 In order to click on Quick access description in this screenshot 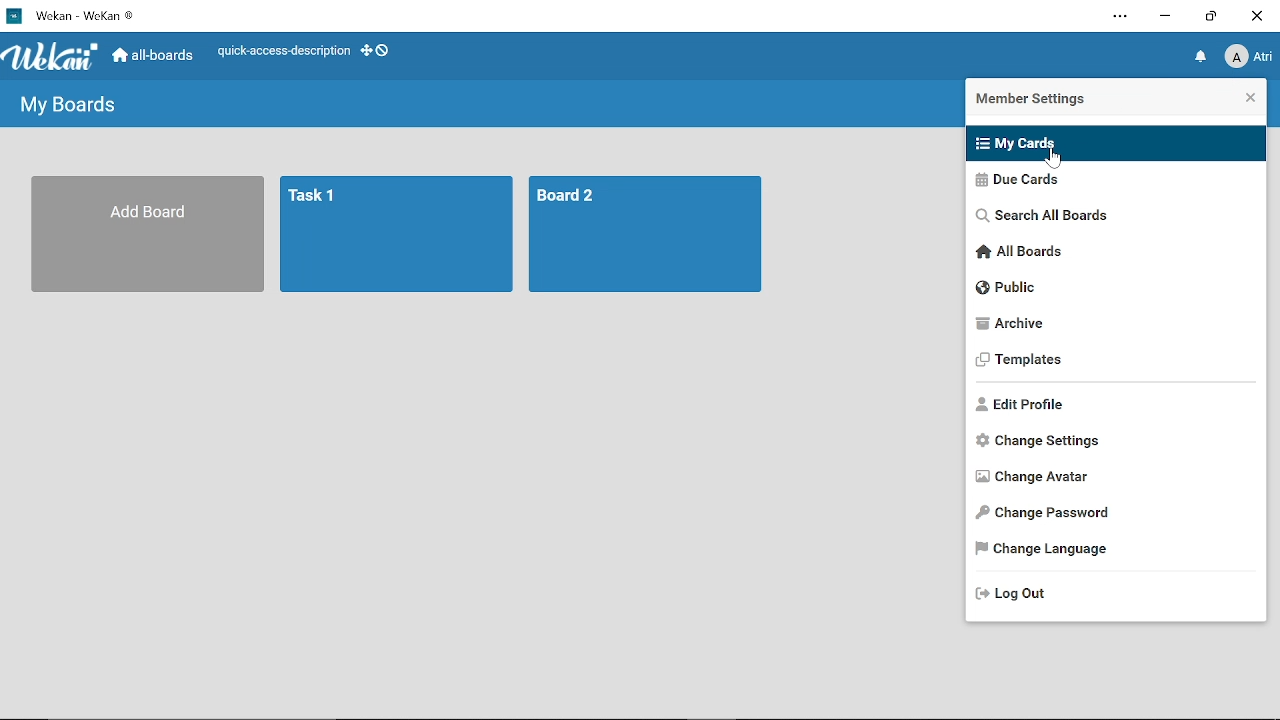, I will do `click(278, 53)`.